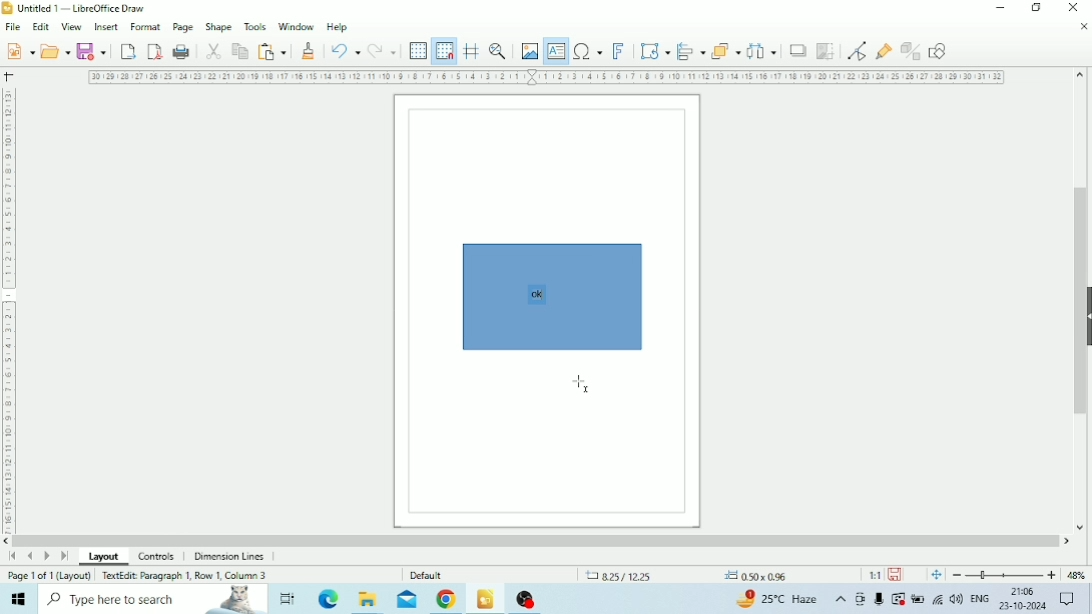 This screenshot has width=1092, height=614. Describe the element at coordinates (182, 52) in the screenshot. I see `Print` at that location.